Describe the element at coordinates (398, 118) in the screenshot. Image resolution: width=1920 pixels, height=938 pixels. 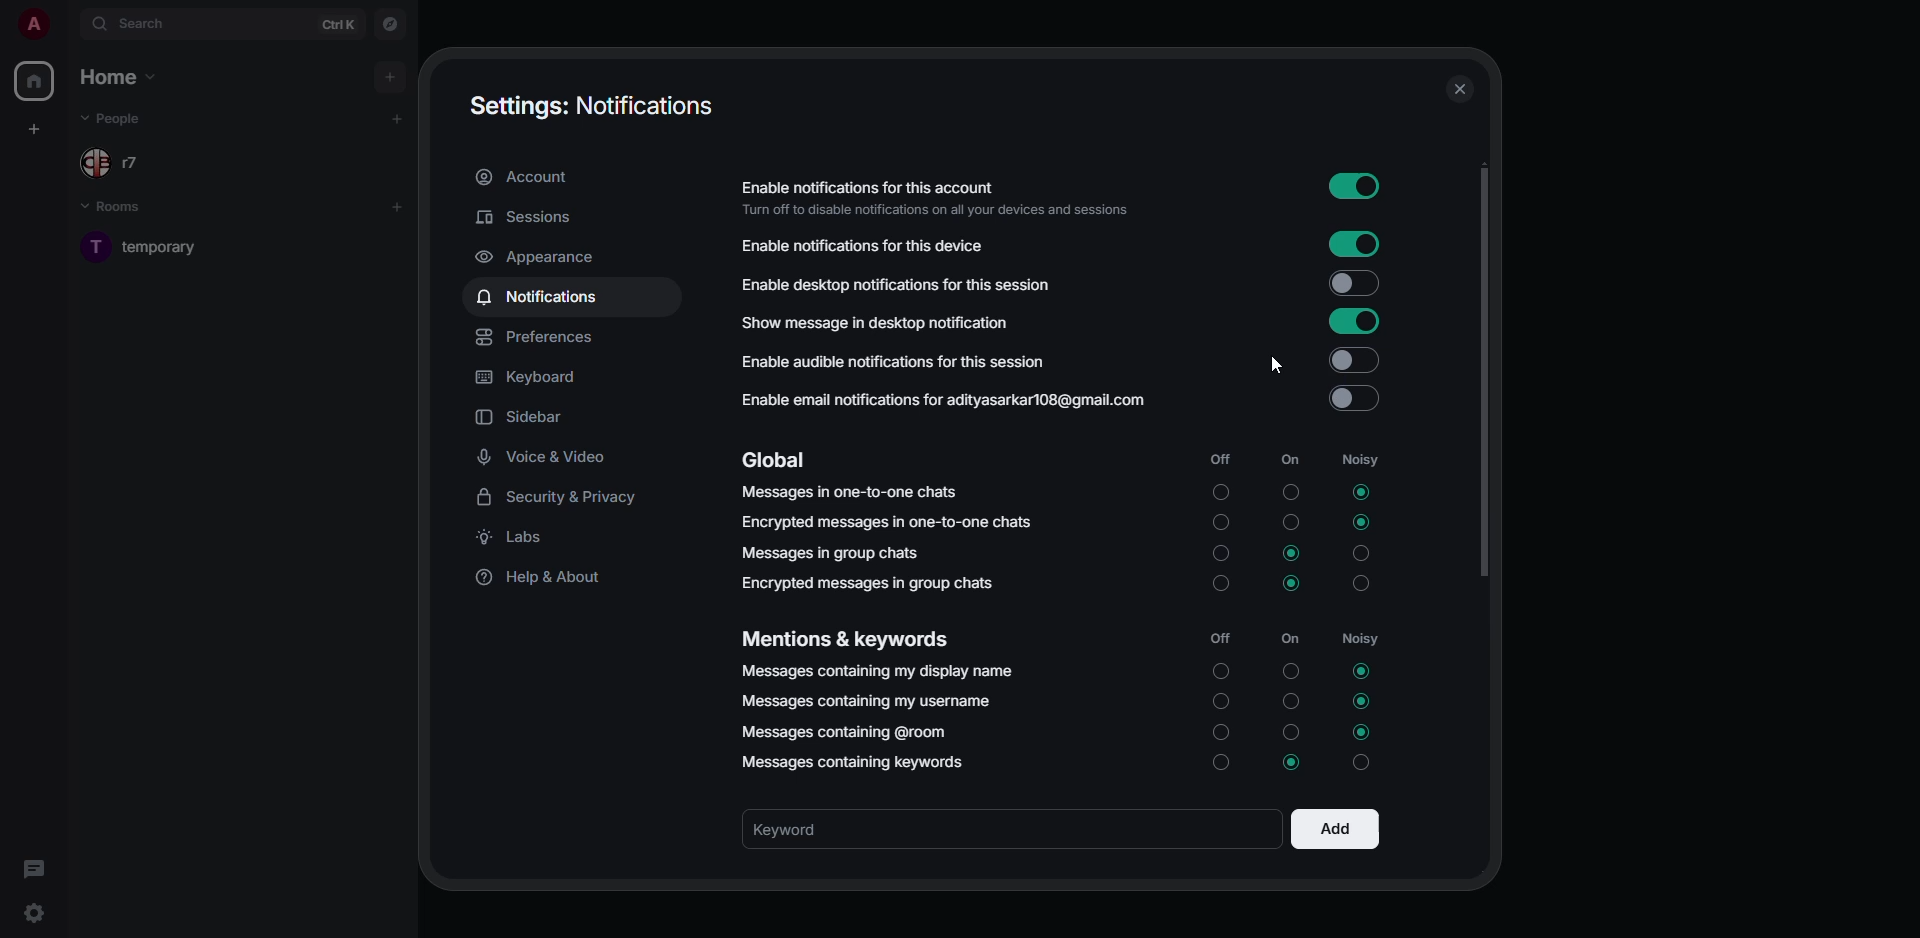
I see `add` at that location.